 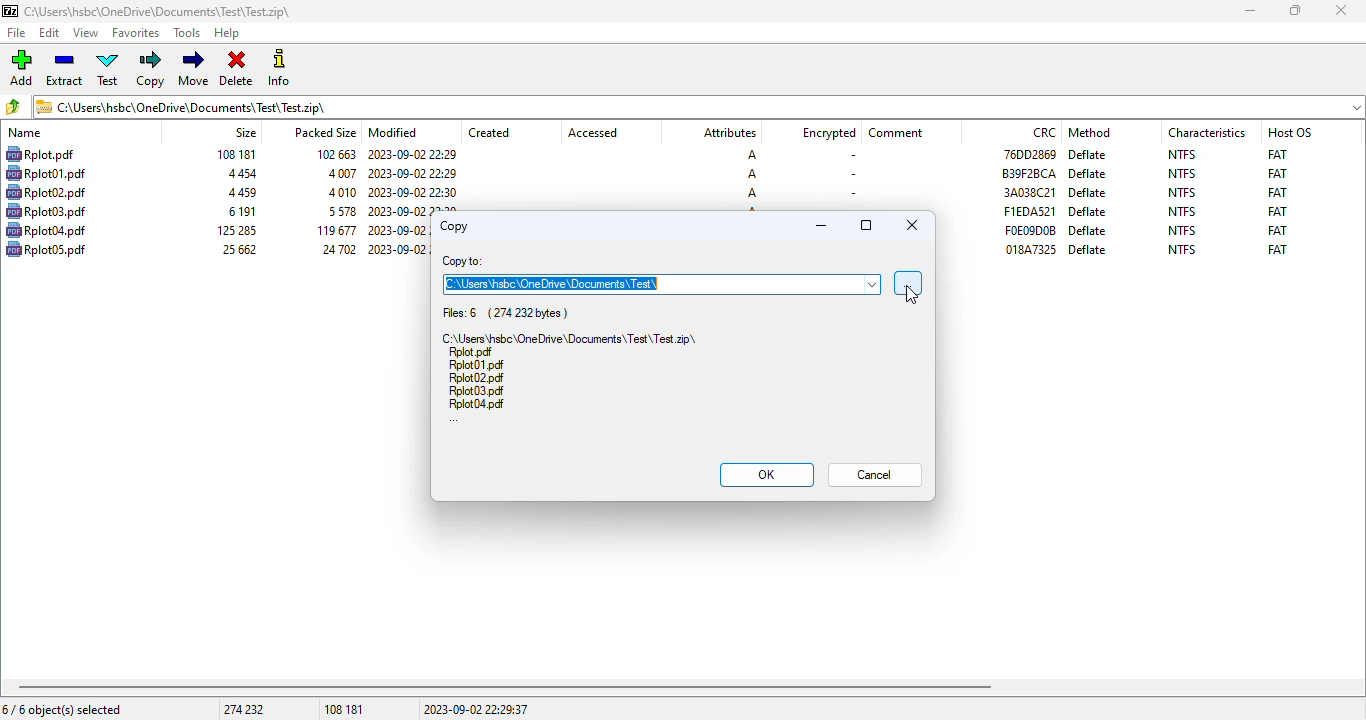 I want to click on A, so click(x=752, y=193).